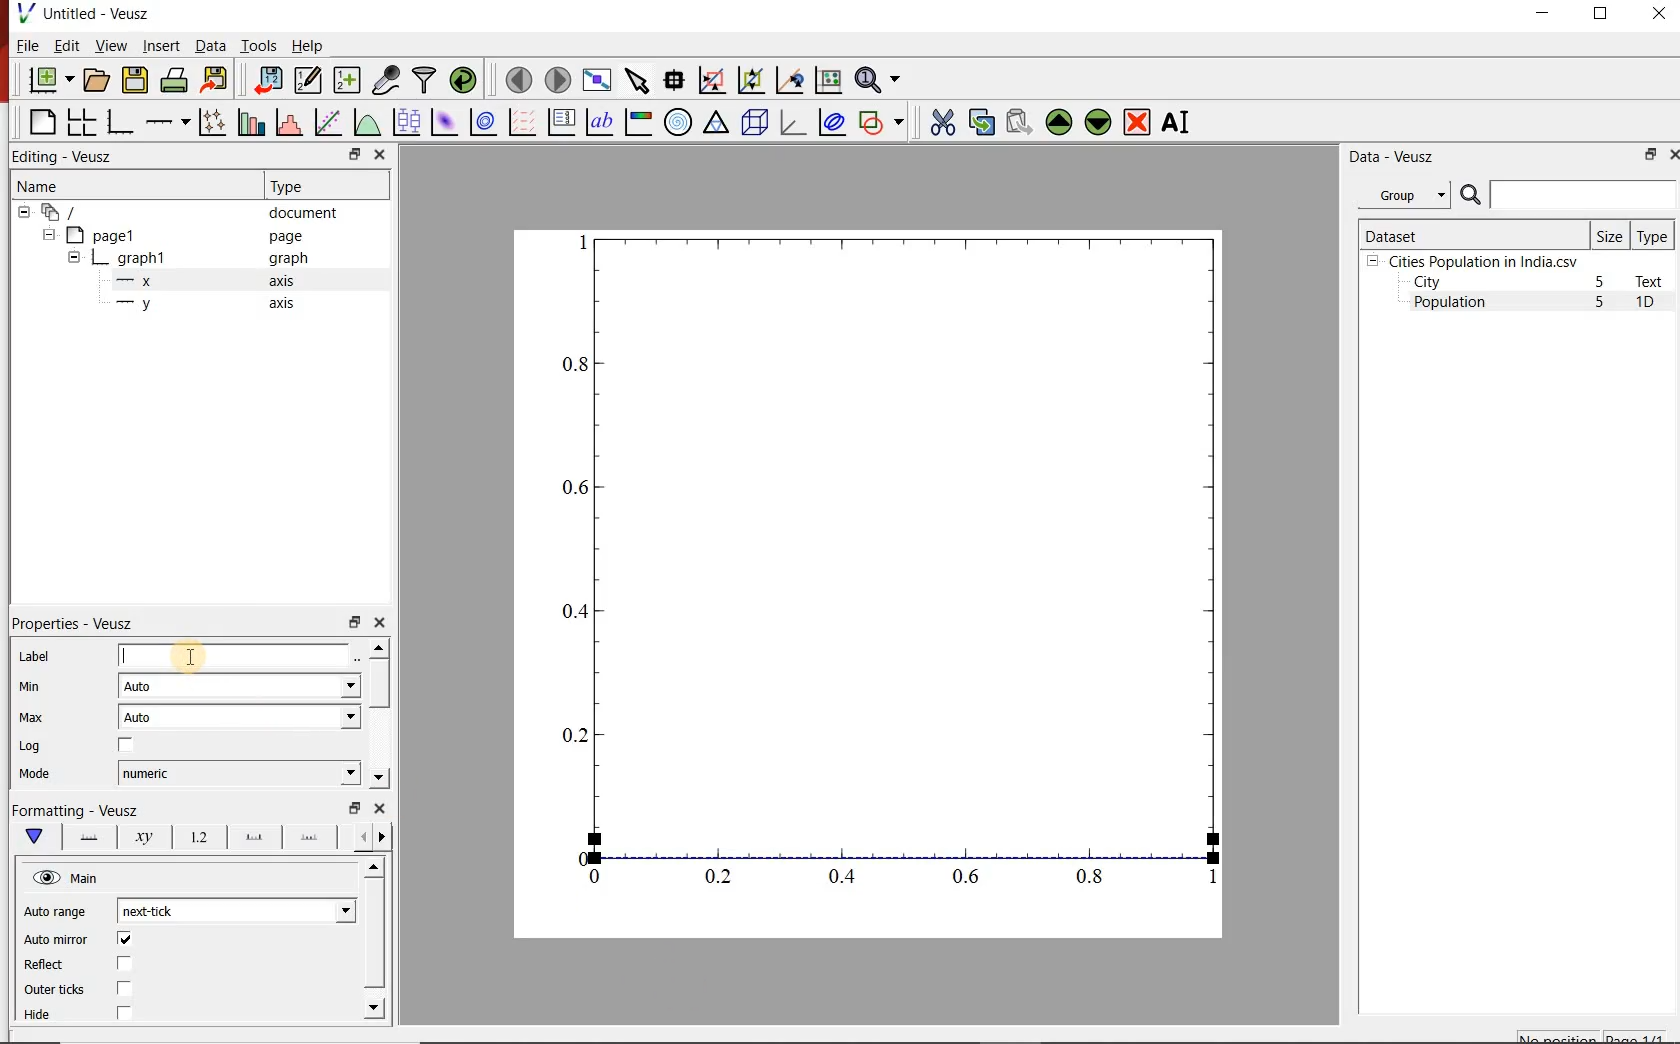  Describe the element at coordinates (88, 840) in the screenshot. I see `Axis line` at that location.